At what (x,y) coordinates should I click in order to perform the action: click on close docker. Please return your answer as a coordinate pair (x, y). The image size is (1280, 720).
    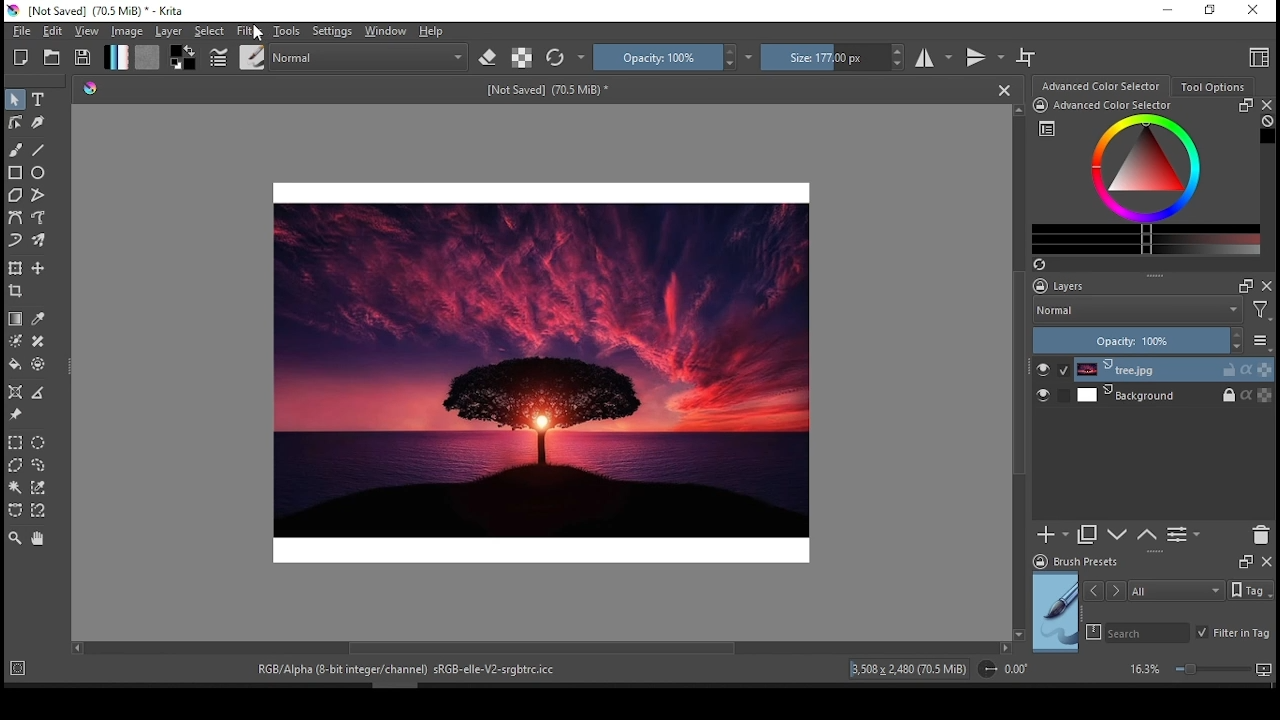
    Looking at the image, I should click on (1267, 287).